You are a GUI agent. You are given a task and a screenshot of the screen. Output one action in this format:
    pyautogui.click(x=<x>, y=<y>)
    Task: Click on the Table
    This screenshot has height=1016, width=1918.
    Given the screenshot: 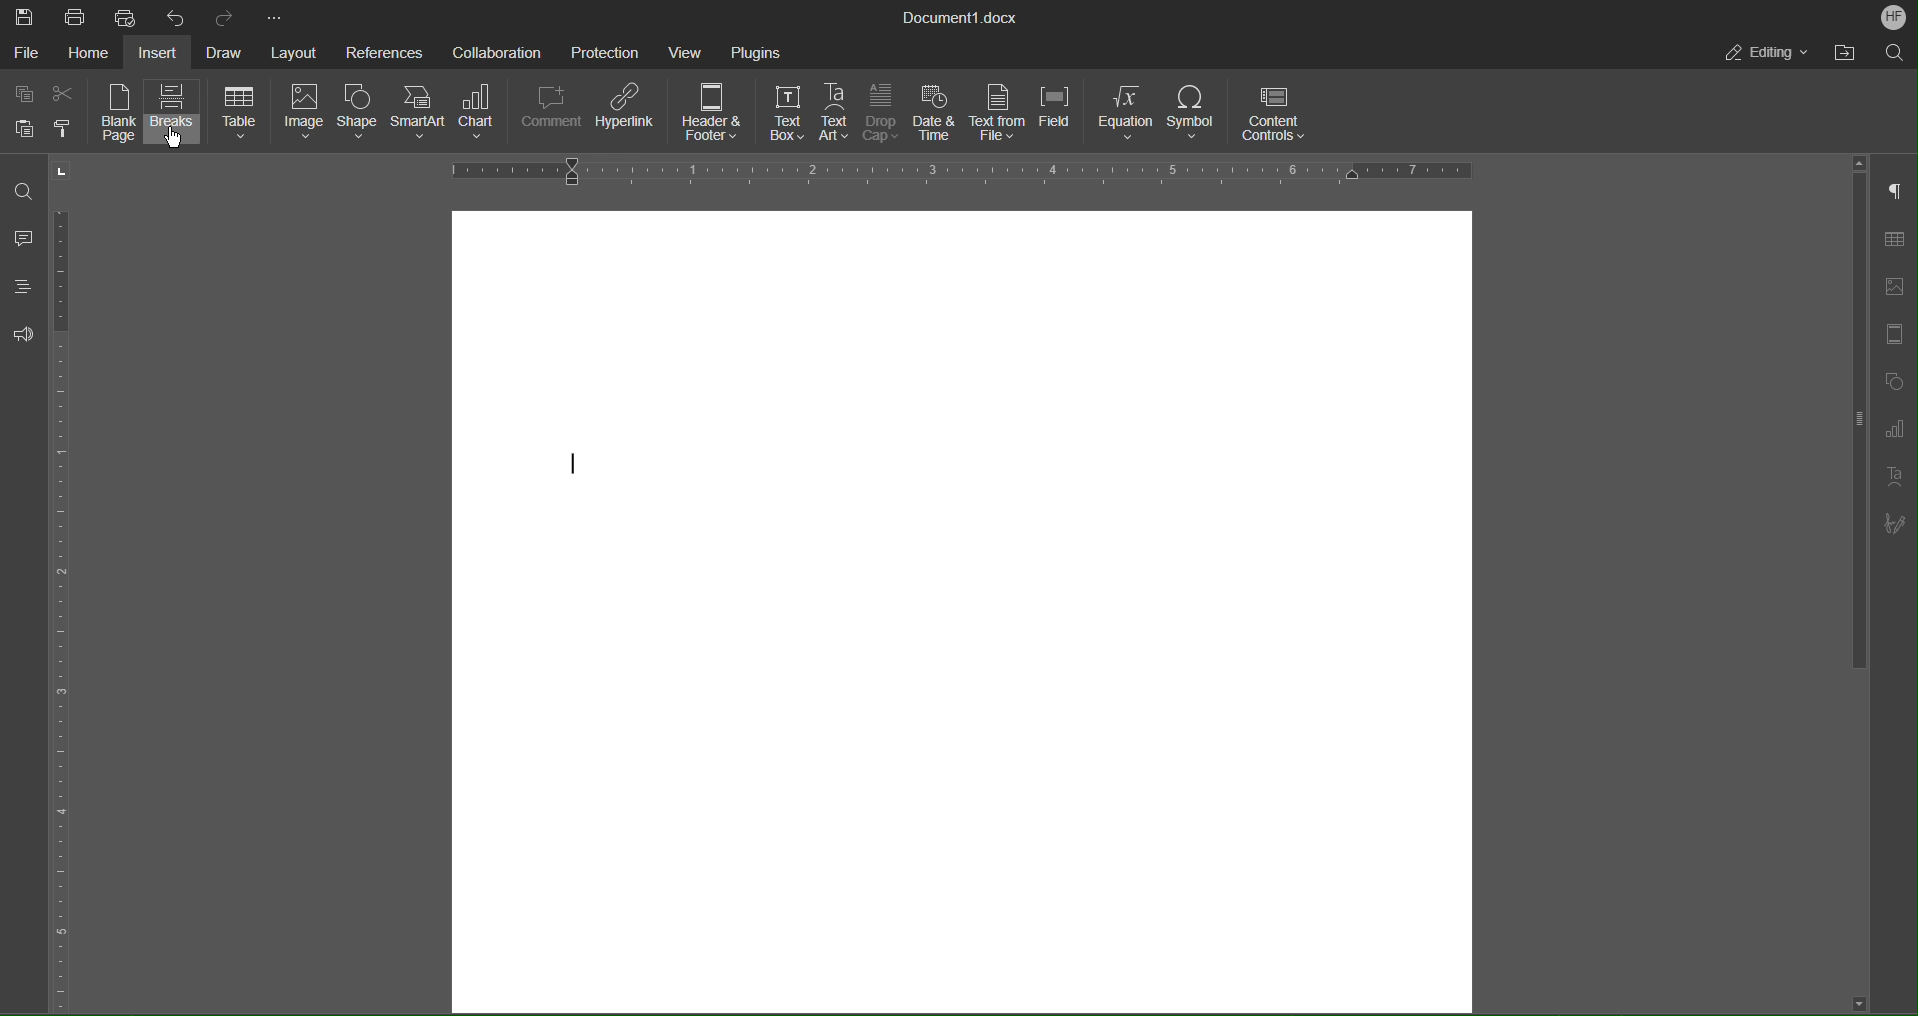 What is the action you would take?
    pyautogui.click(x=1892, y=241)
    